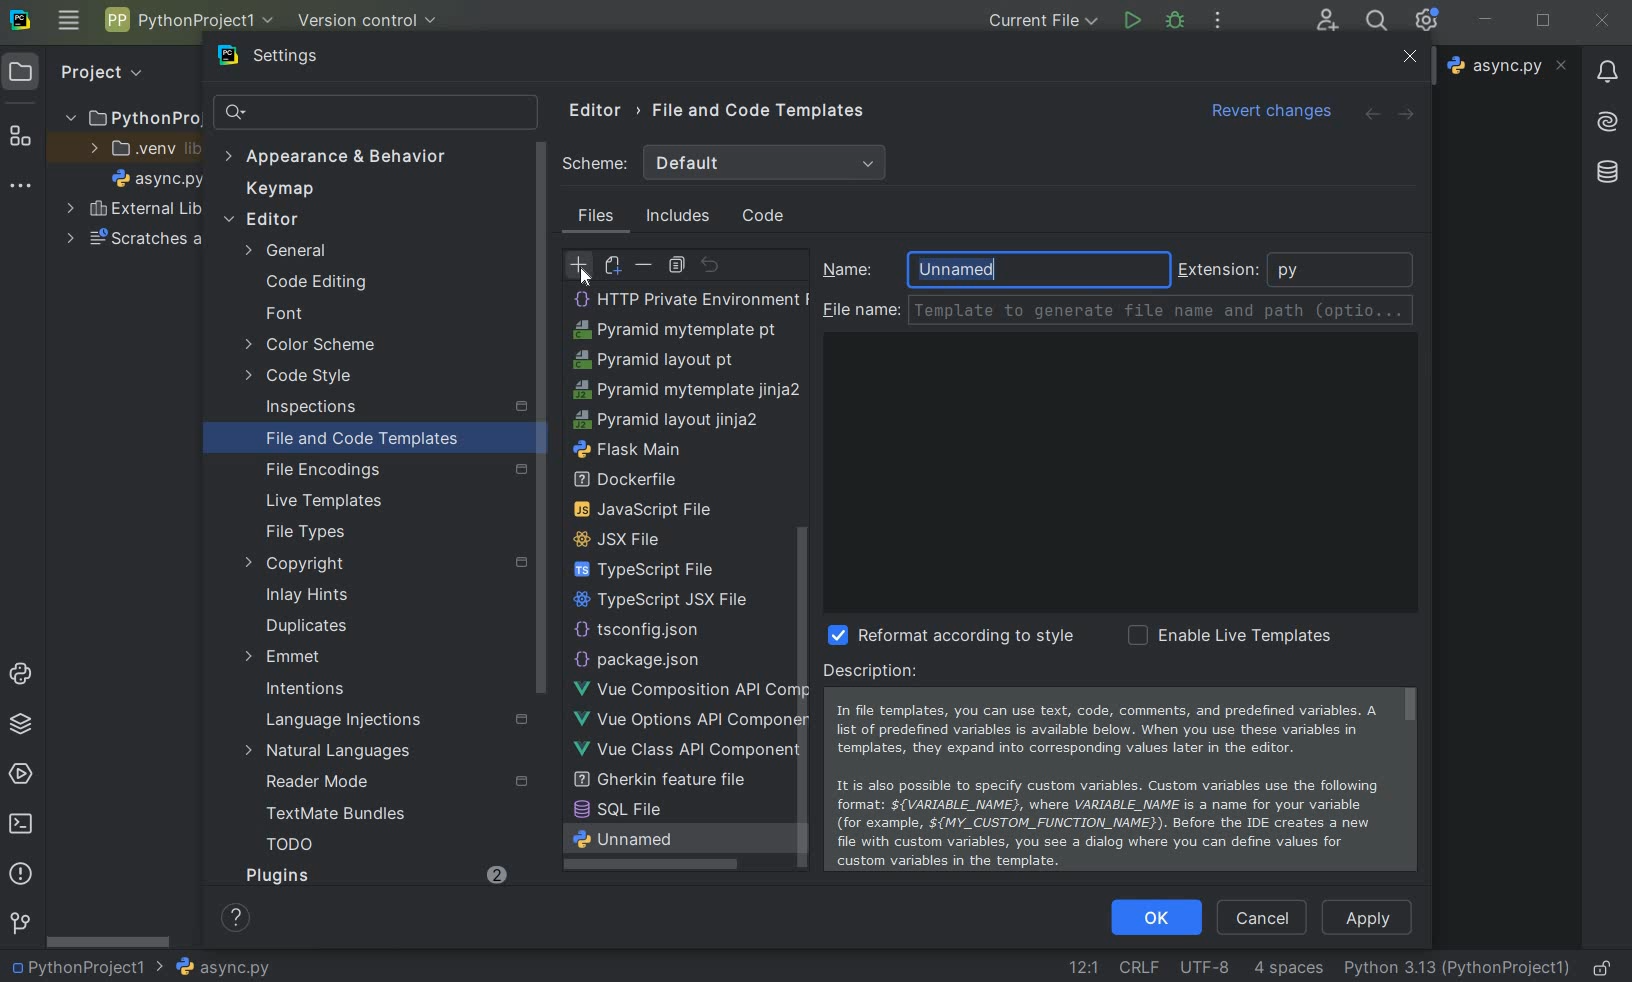 This screenshot has height=982, width=1632. Describe the element at coordinates (70, 21) in the screenshot. I see `main menu` at that location.